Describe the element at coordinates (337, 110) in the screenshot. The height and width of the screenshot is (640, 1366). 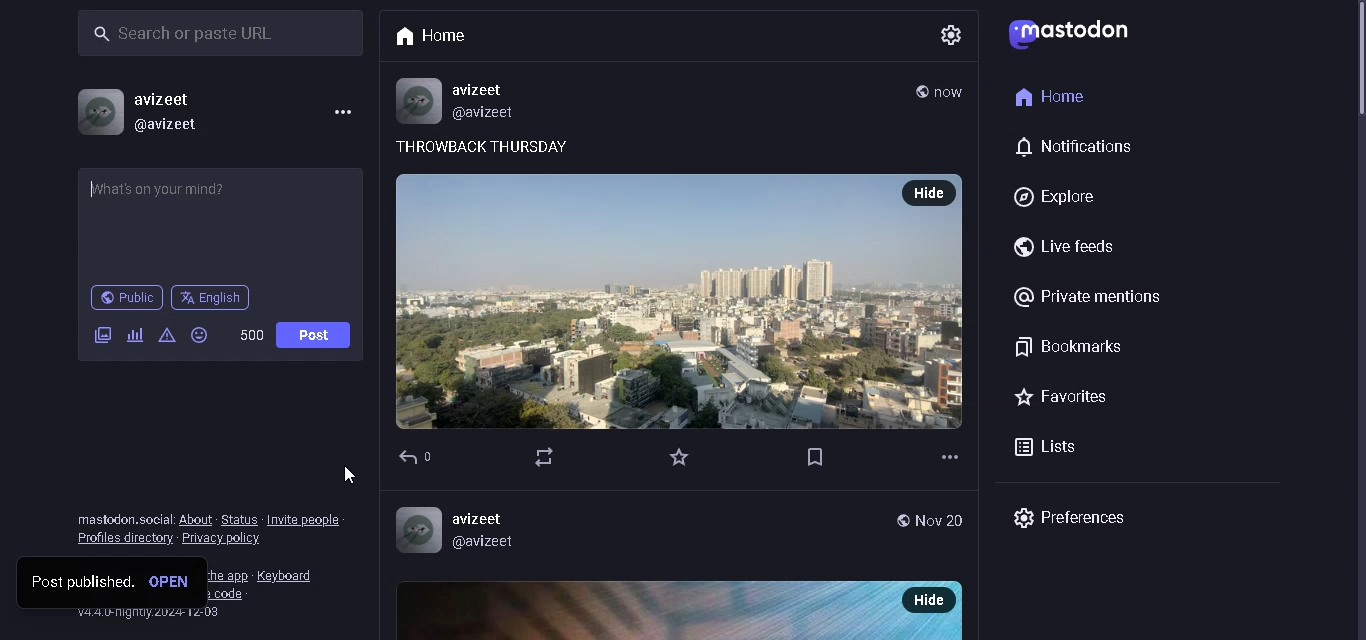
I see `menu` at that location.